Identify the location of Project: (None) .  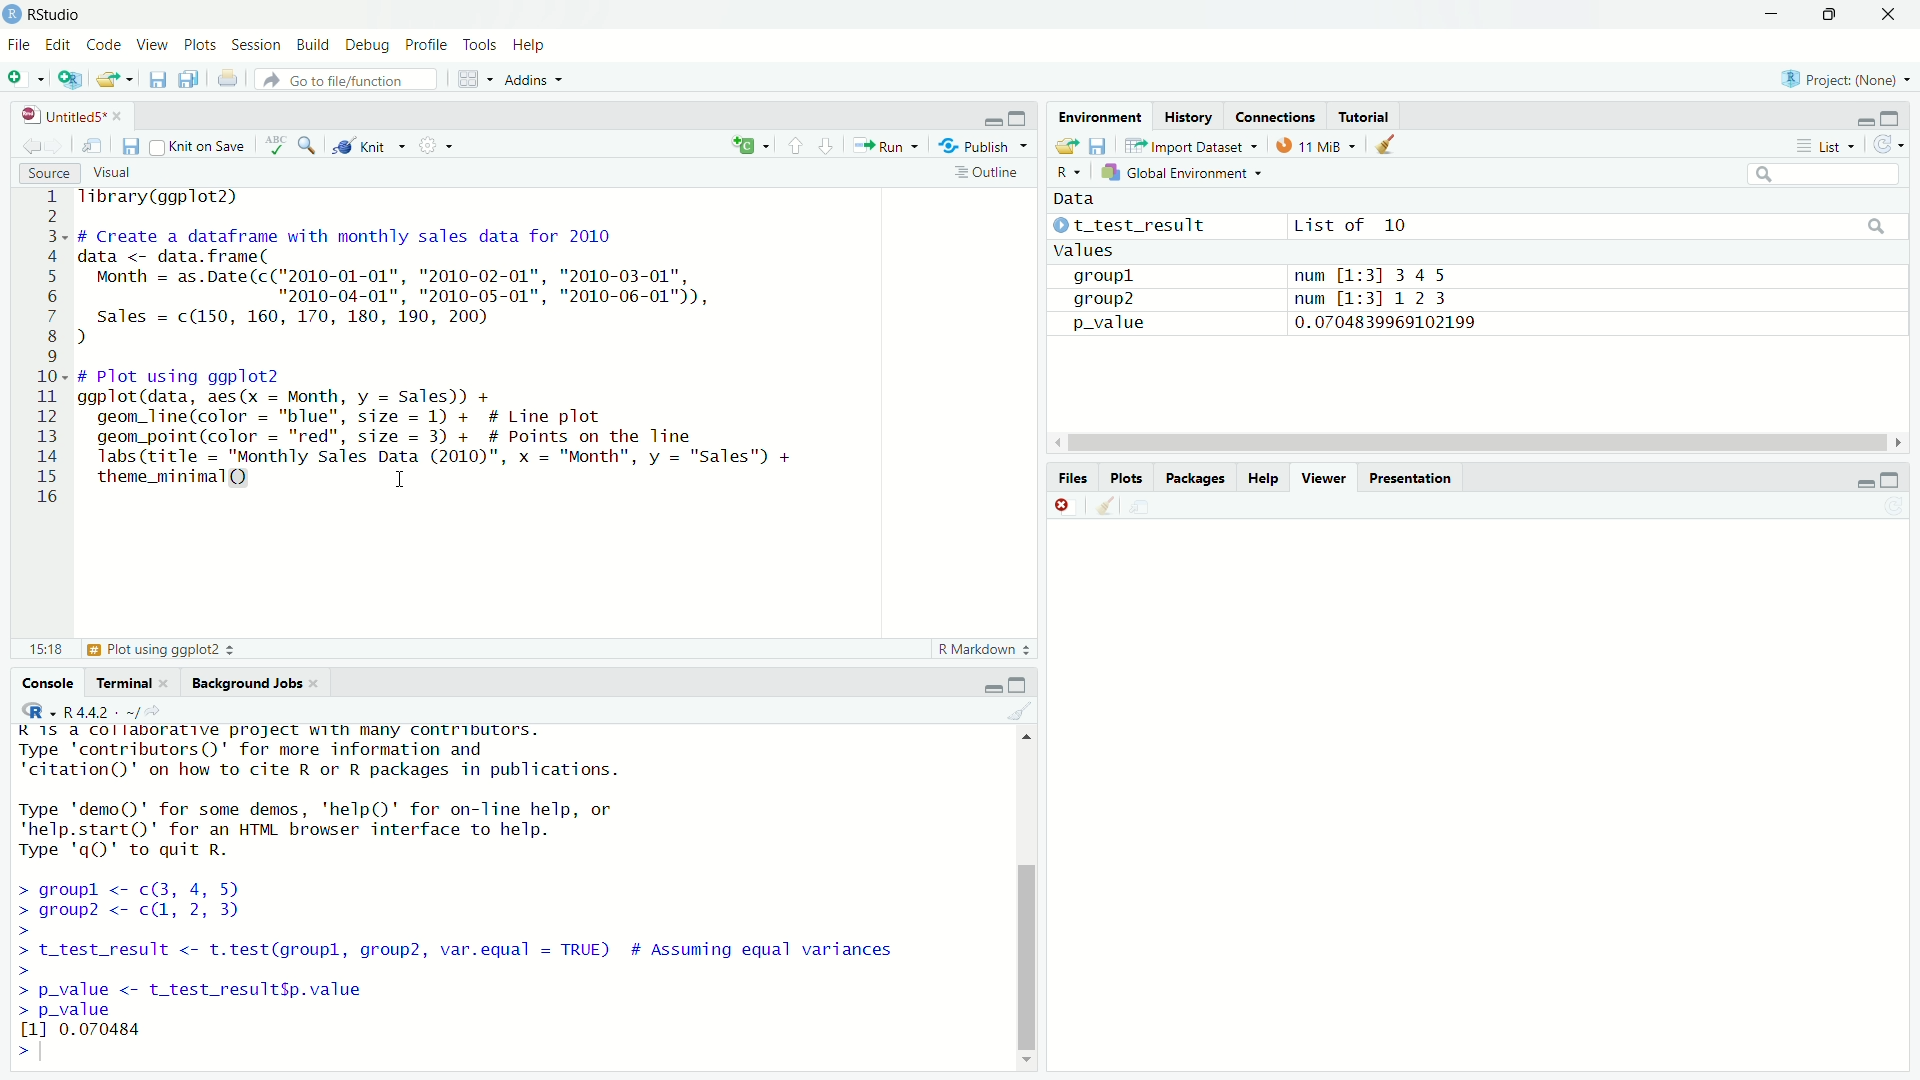
(1850, 76).